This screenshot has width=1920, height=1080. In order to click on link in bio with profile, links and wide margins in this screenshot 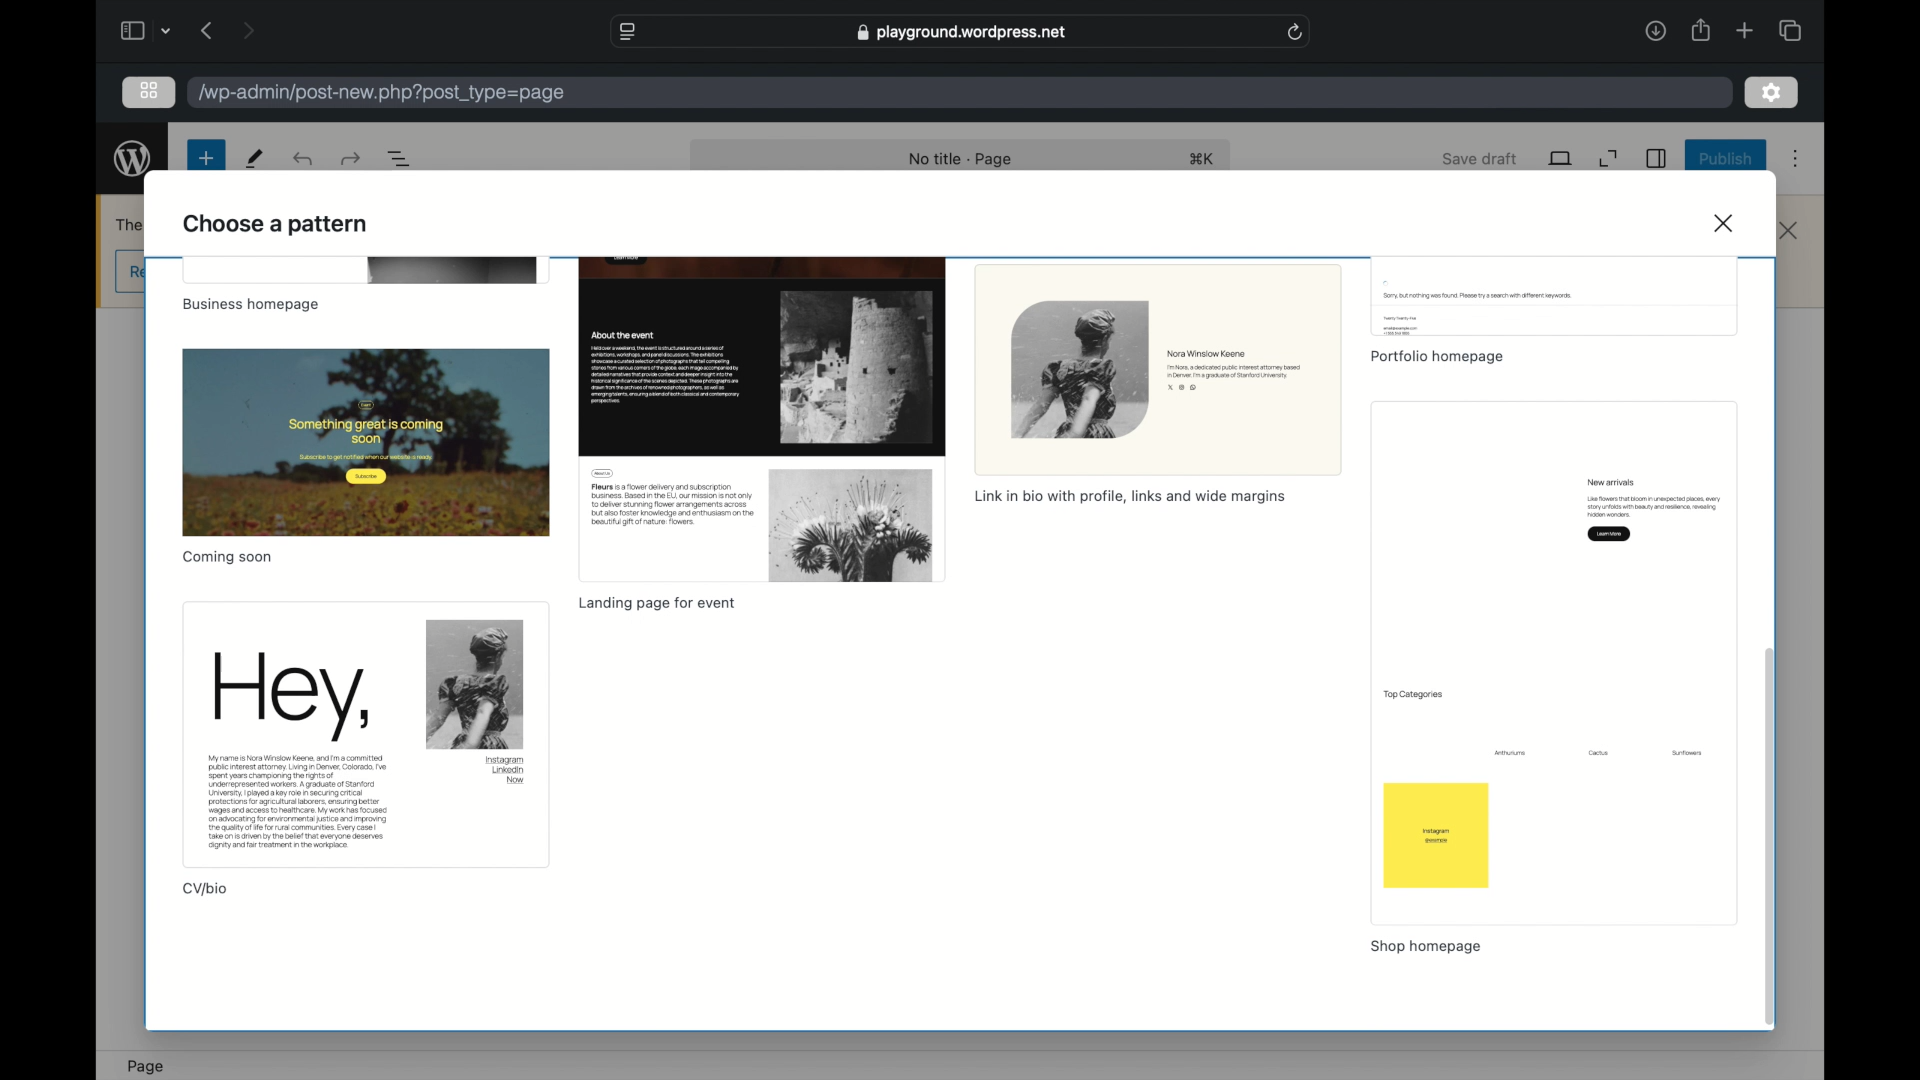, I will do `click(1134, 496)`.